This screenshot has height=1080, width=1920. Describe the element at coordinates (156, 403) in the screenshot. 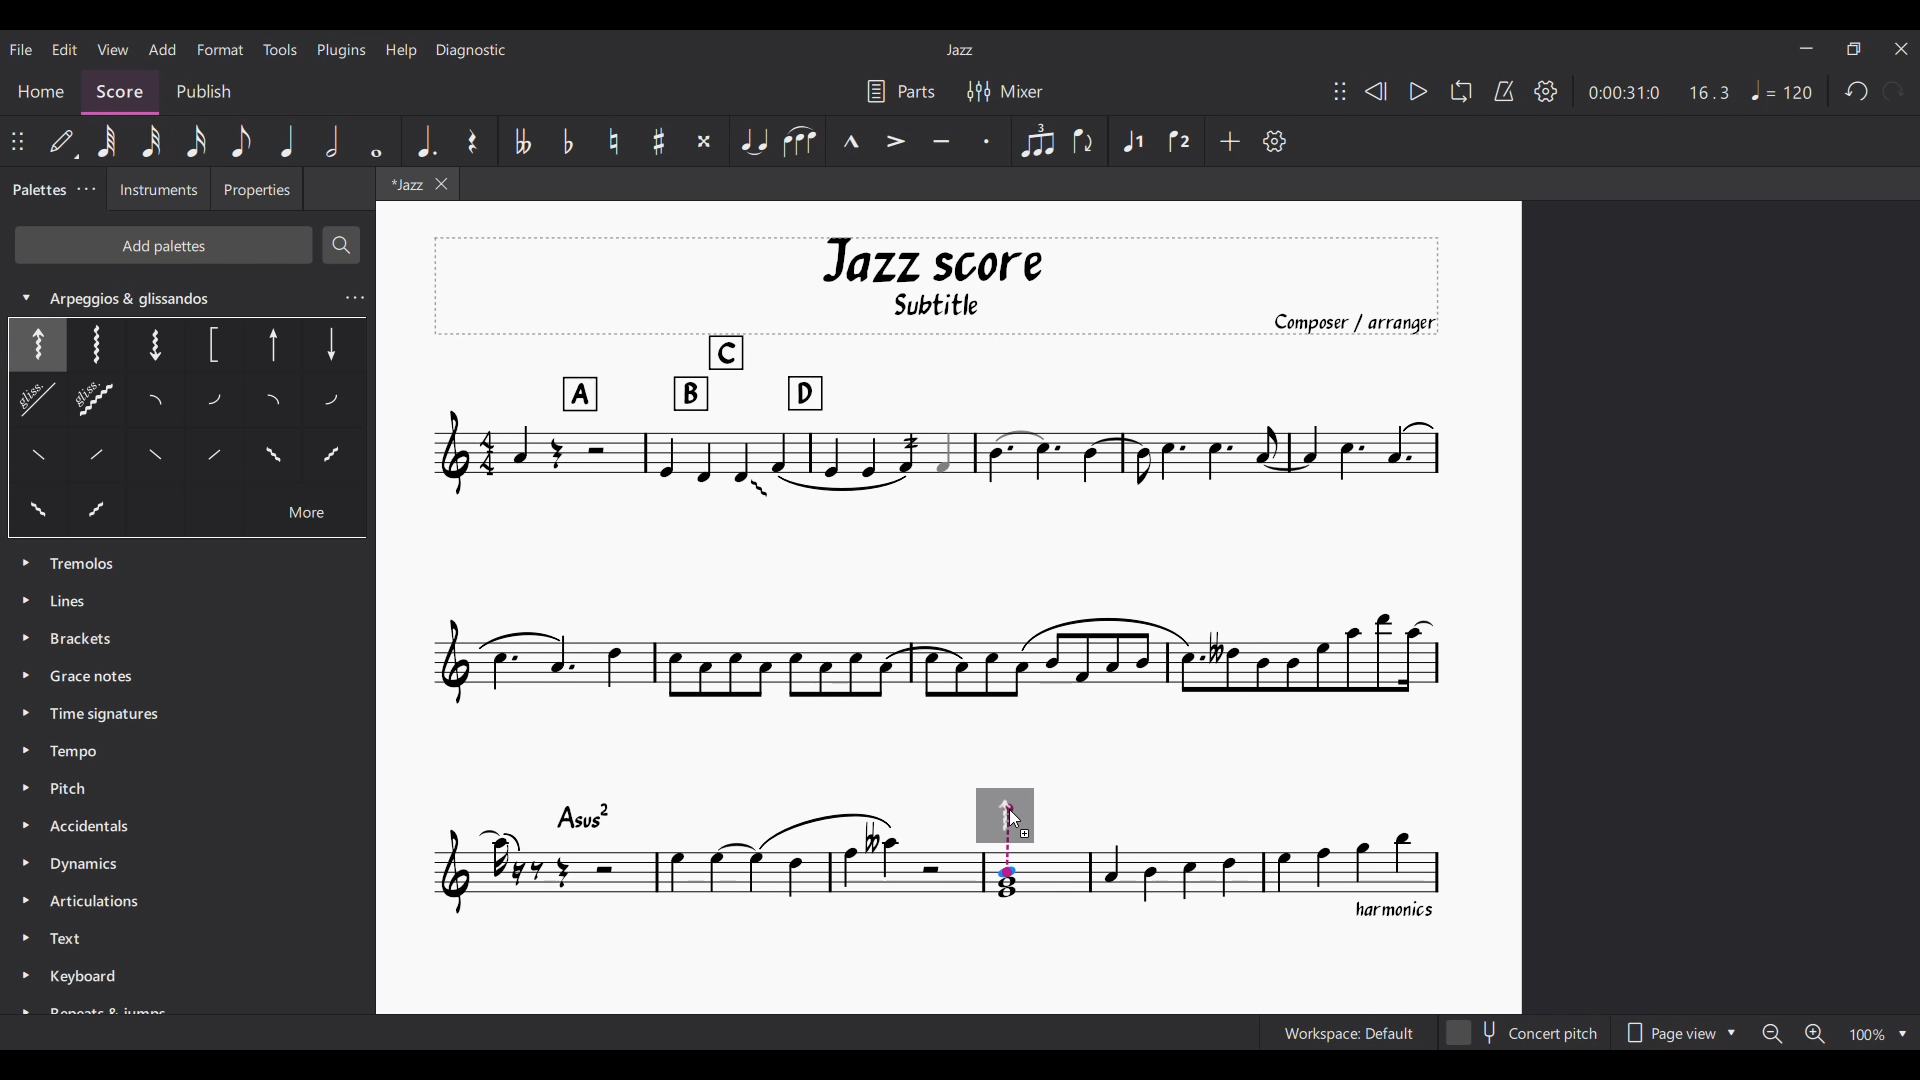

I see `` at that location.